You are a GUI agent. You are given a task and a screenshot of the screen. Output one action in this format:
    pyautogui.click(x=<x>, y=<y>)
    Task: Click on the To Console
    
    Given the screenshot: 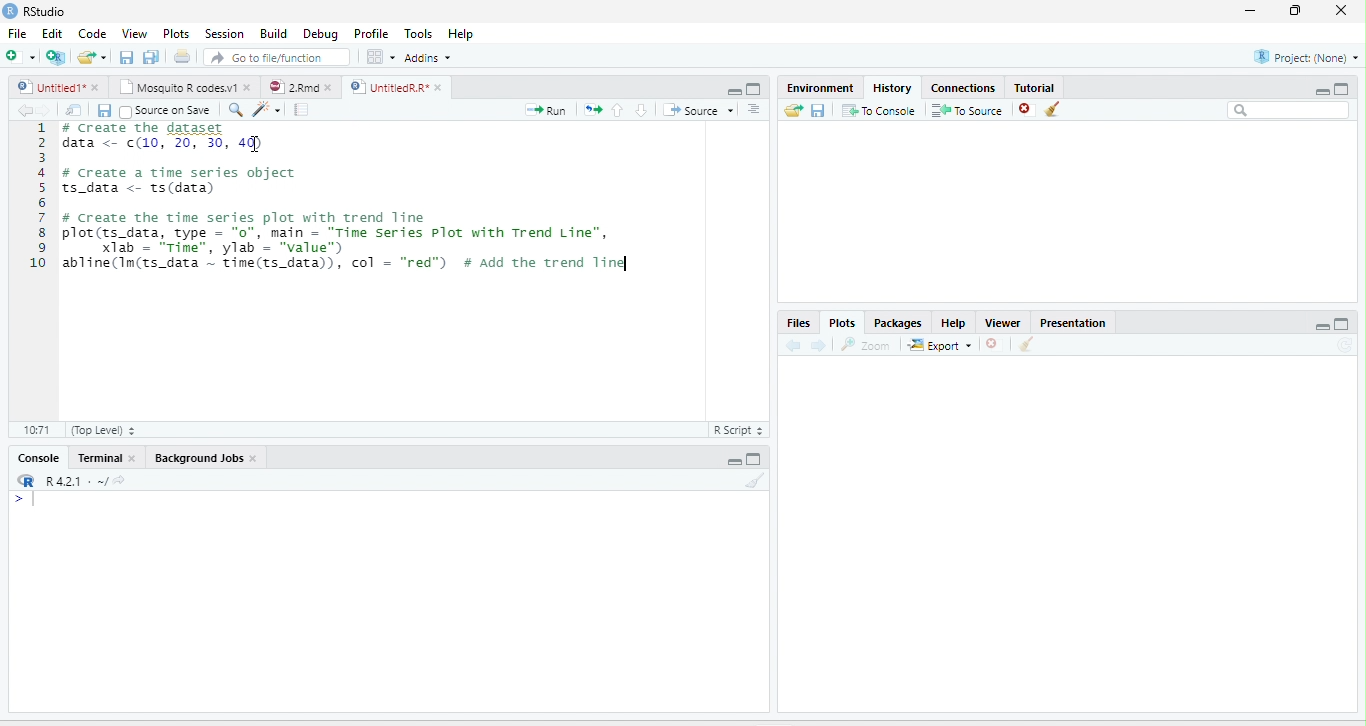 What is the action you would take?
    pyautogui.click(x=878, y=110)
    